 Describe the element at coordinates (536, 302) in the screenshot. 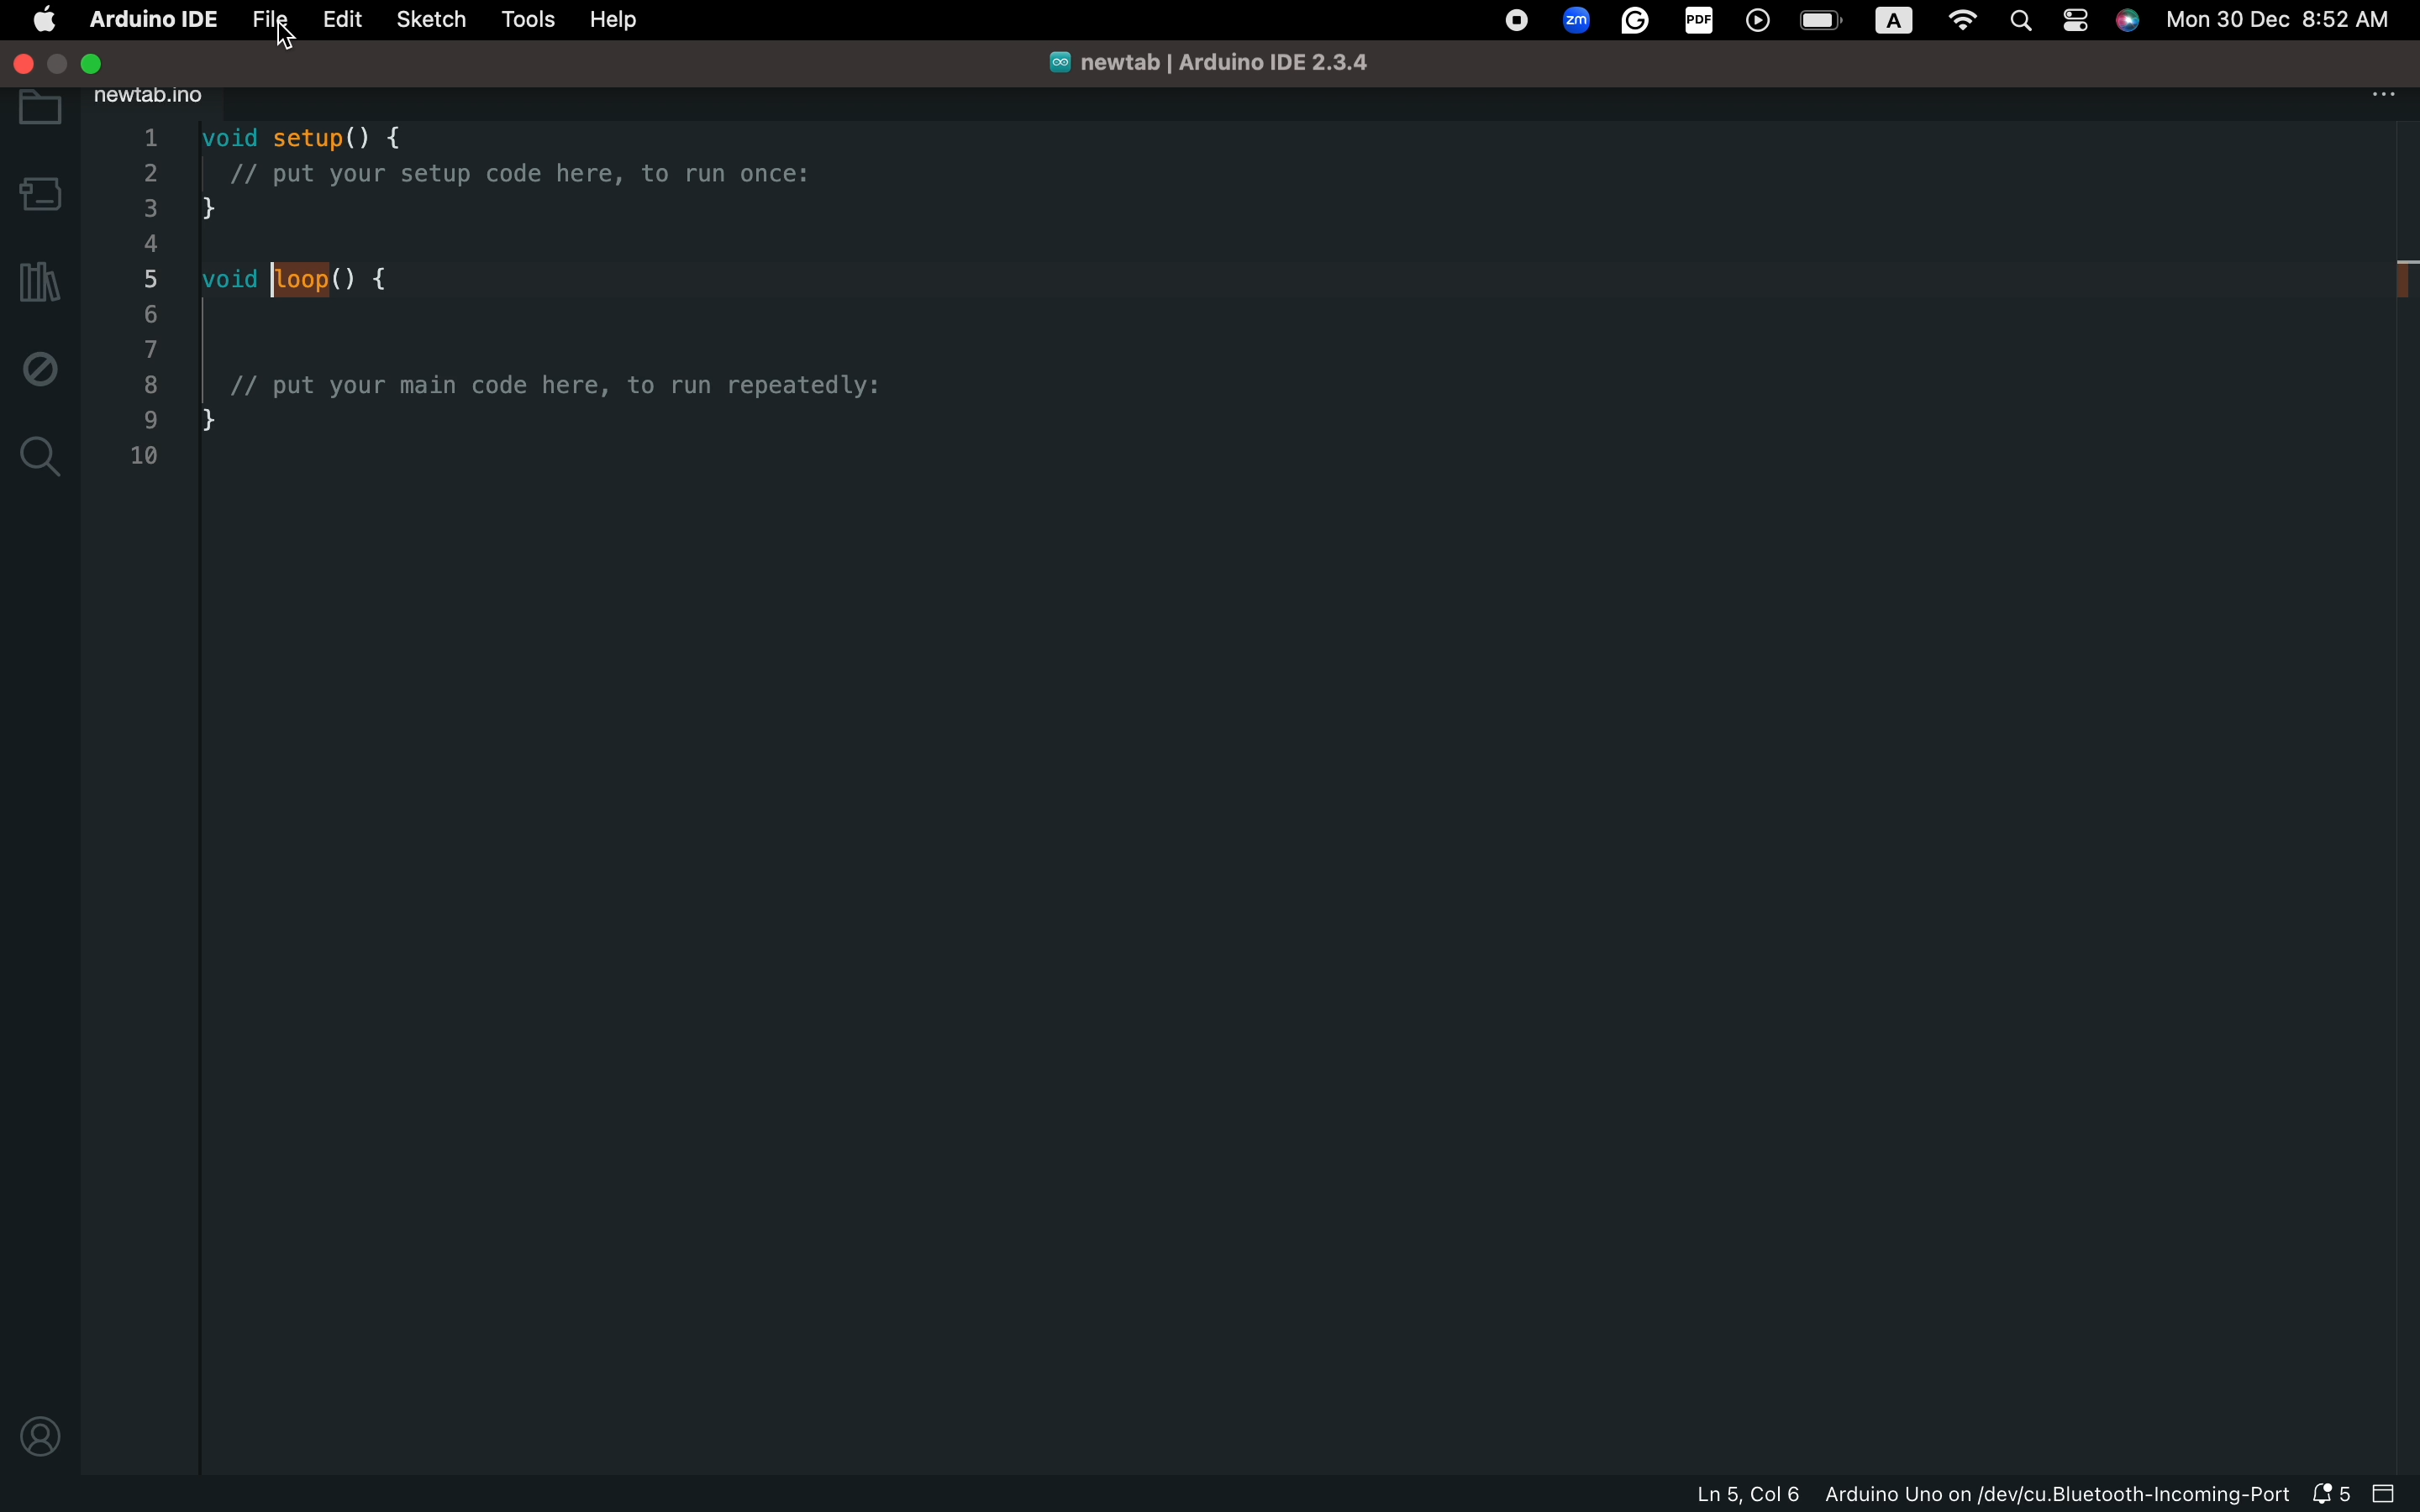

I see `code` at that location.